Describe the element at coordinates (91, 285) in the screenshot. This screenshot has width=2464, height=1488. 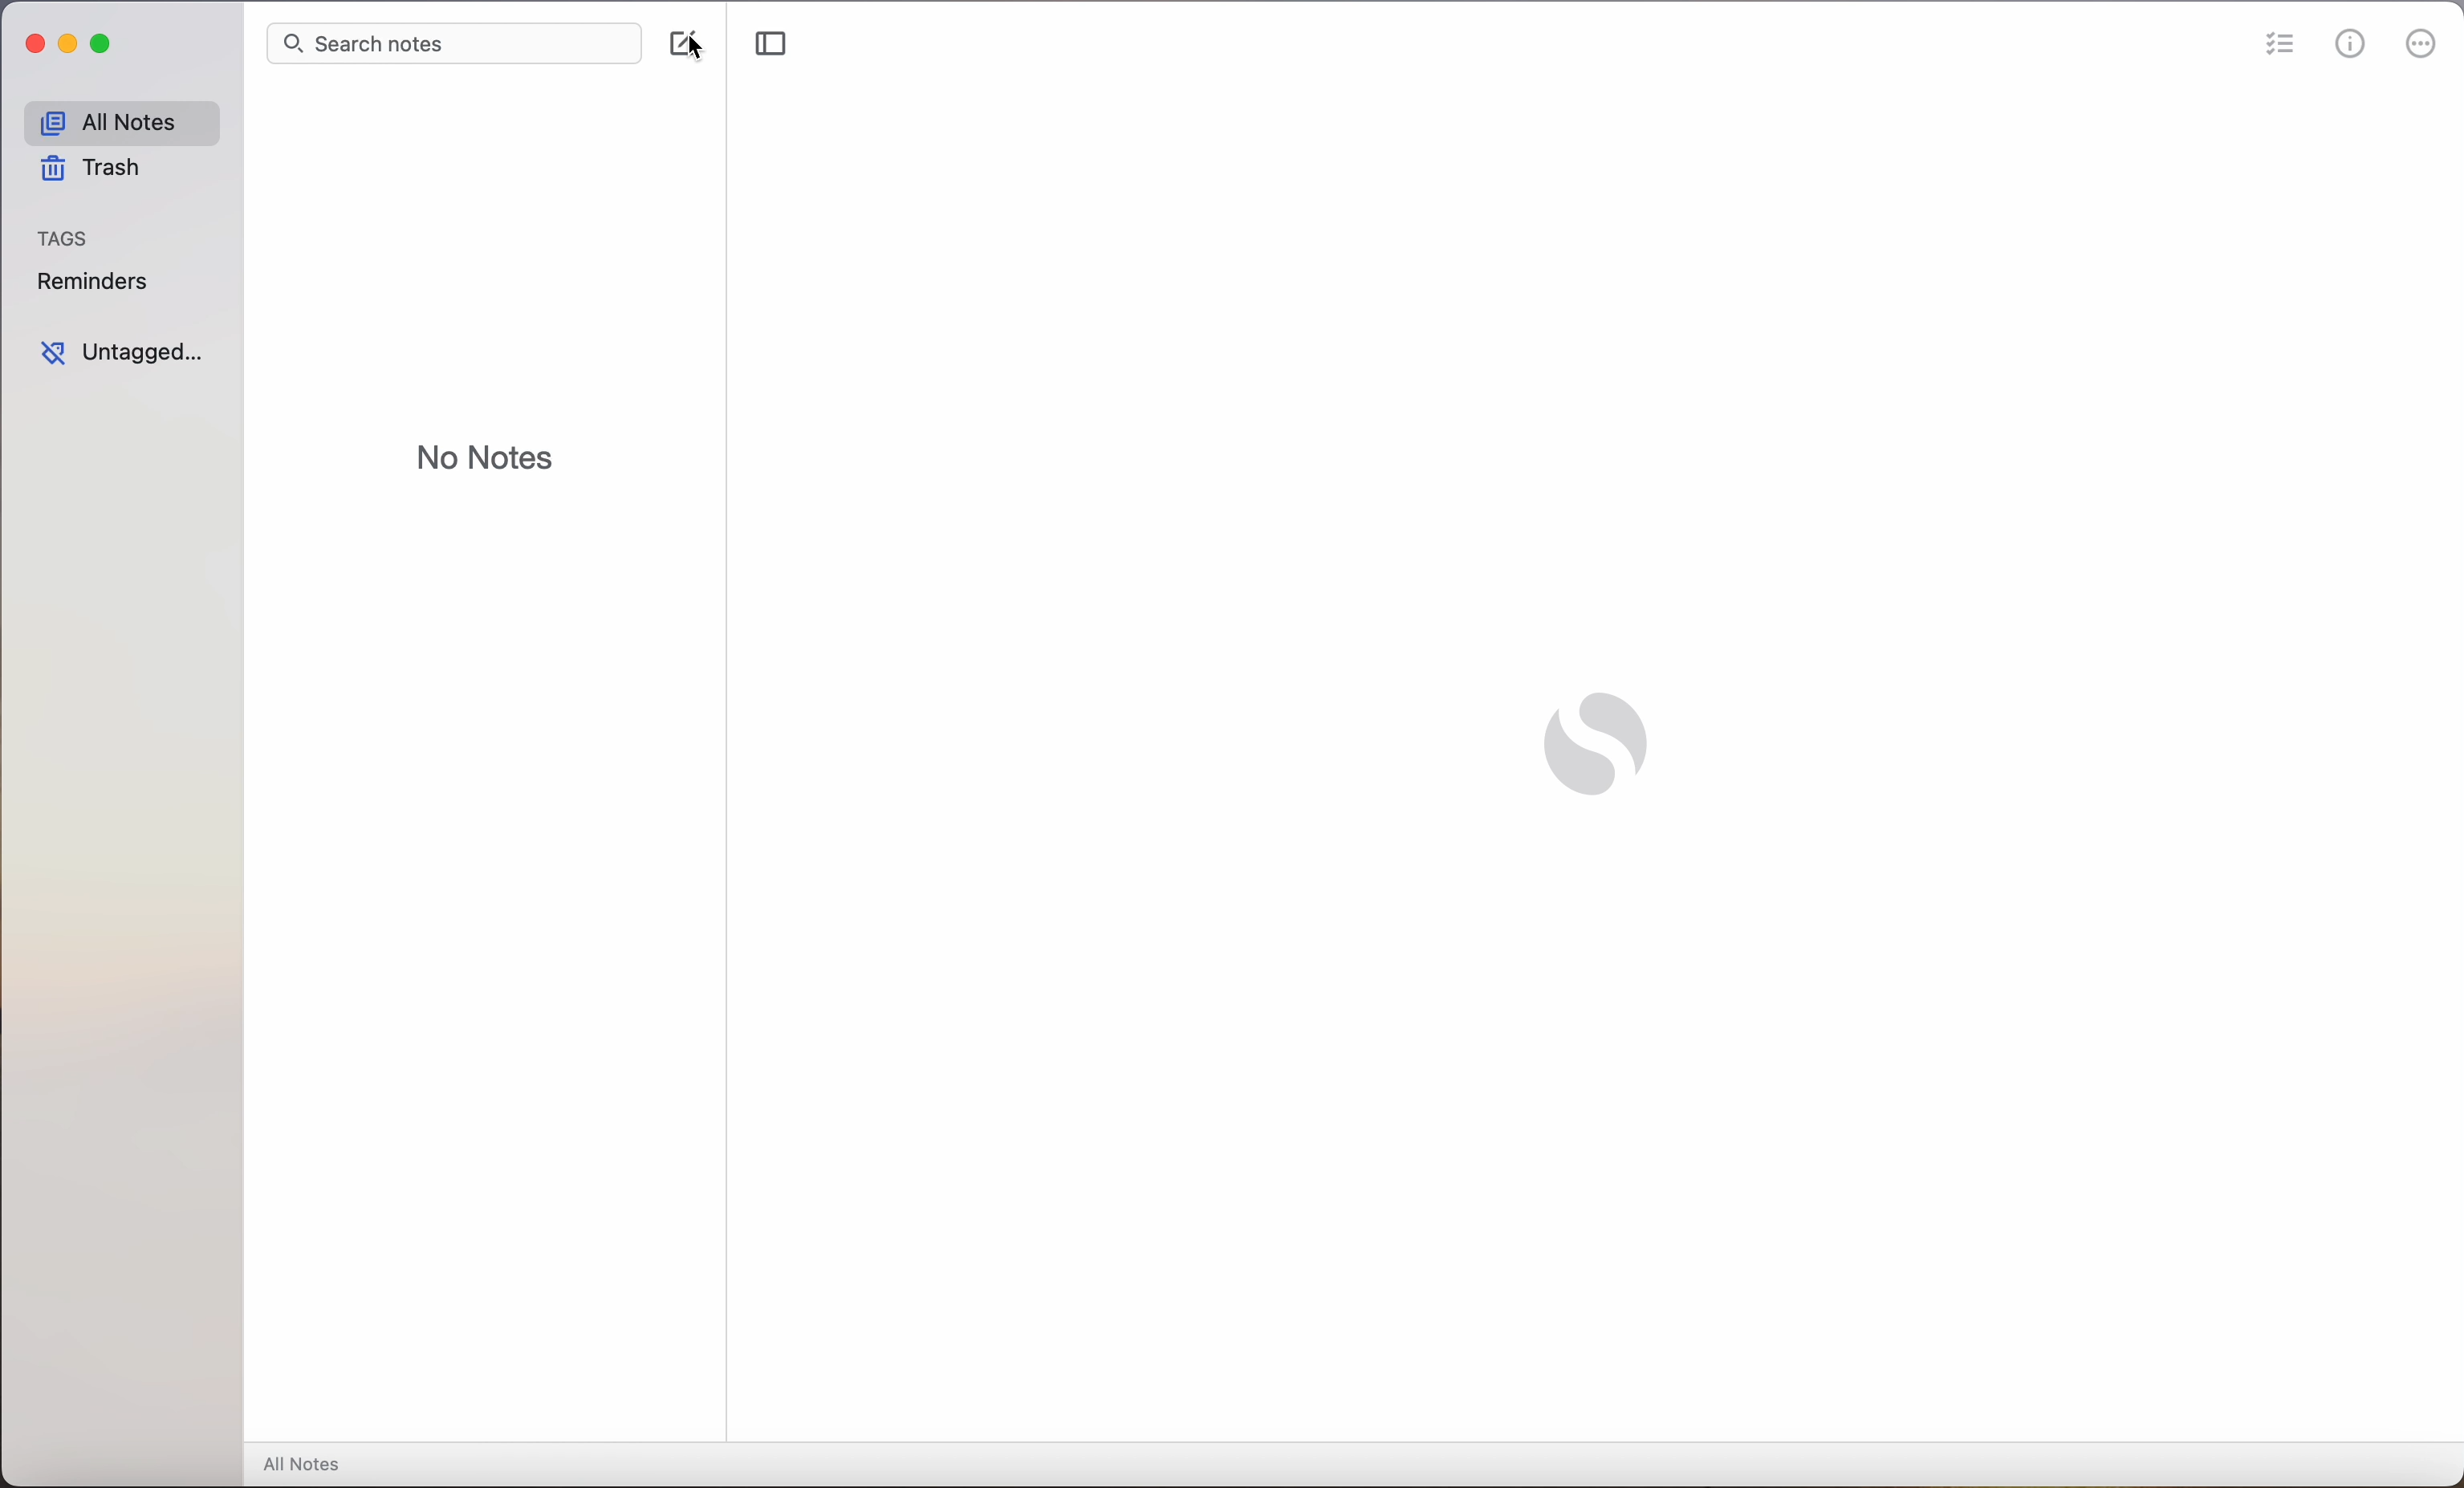
I see `reminders` at that location.